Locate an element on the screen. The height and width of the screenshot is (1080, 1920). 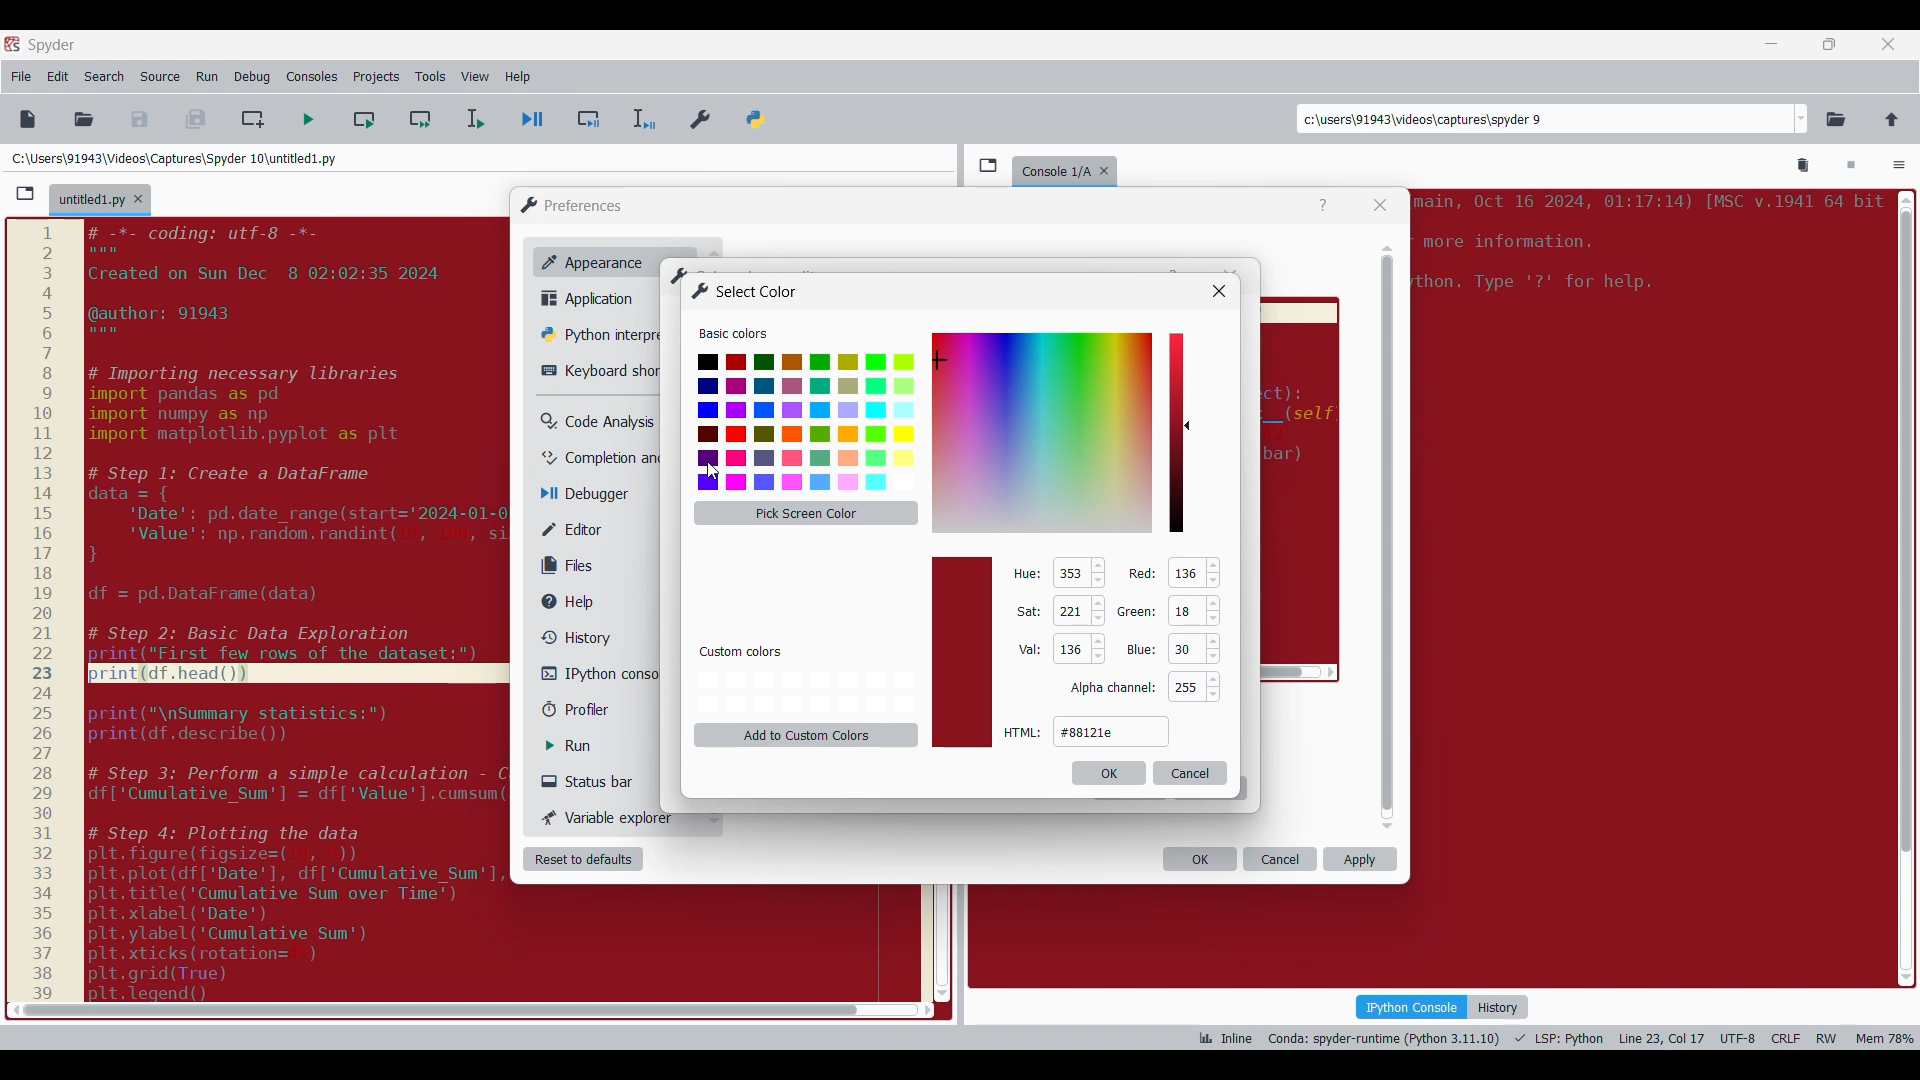
Code details is located at coordinates (1554, 1038).